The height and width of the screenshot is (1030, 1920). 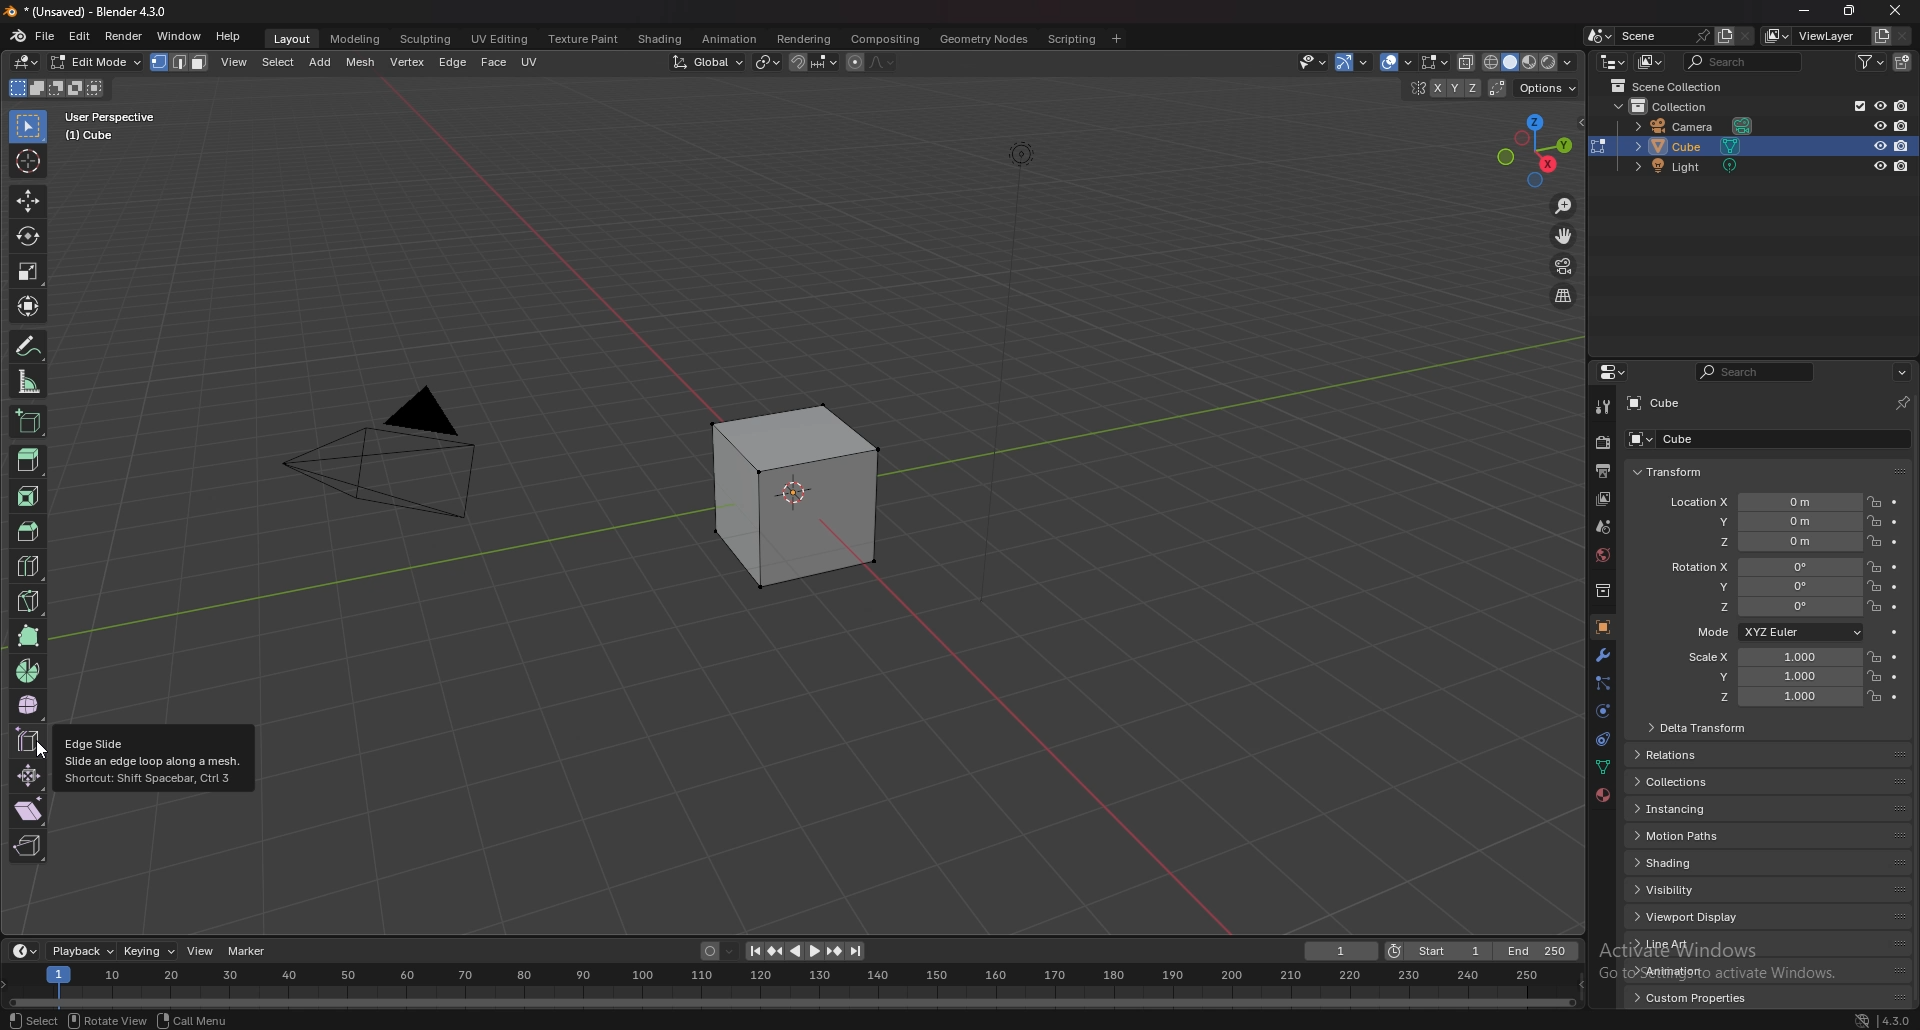 What do you see at coordinates (804, 950) in the screenshot?
I see `play animation` at bounding box center [804, 950].